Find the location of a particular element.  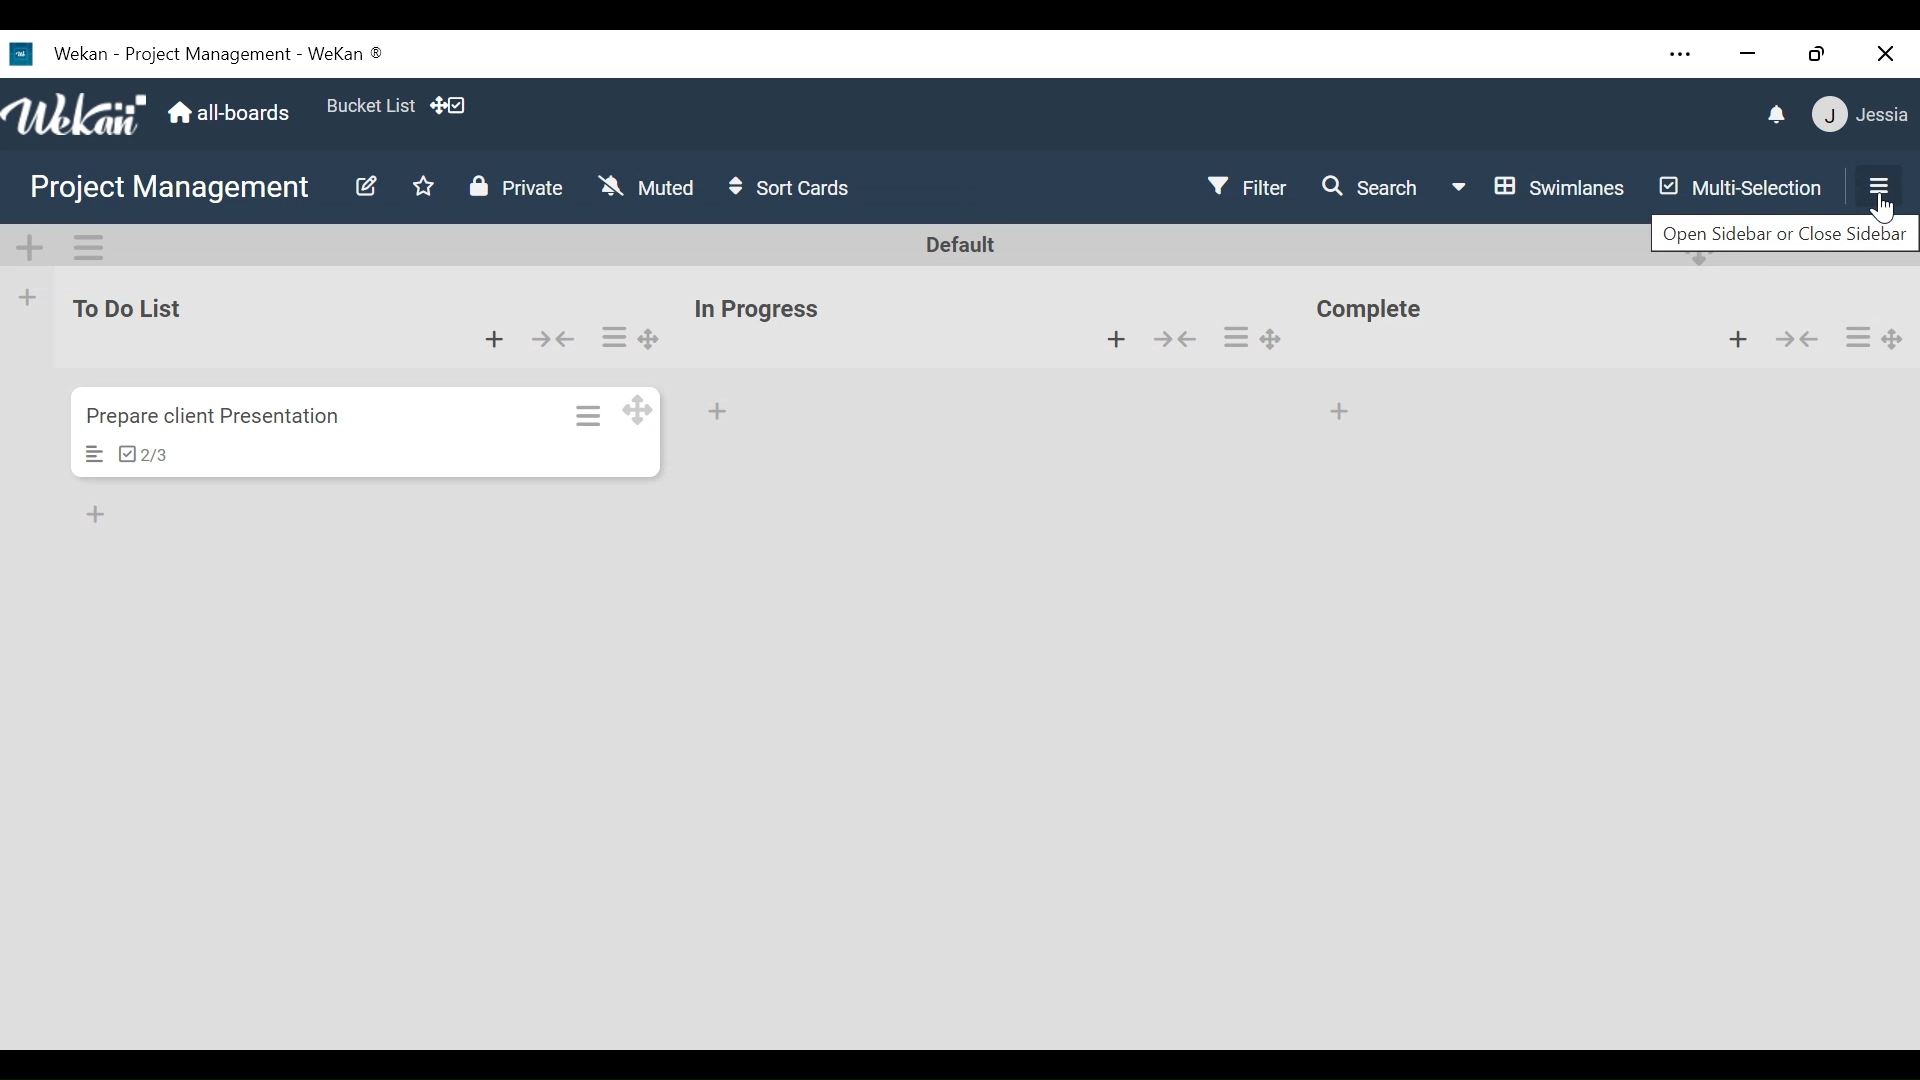

Add card to top of the list is located at coordinates (1340, 411).